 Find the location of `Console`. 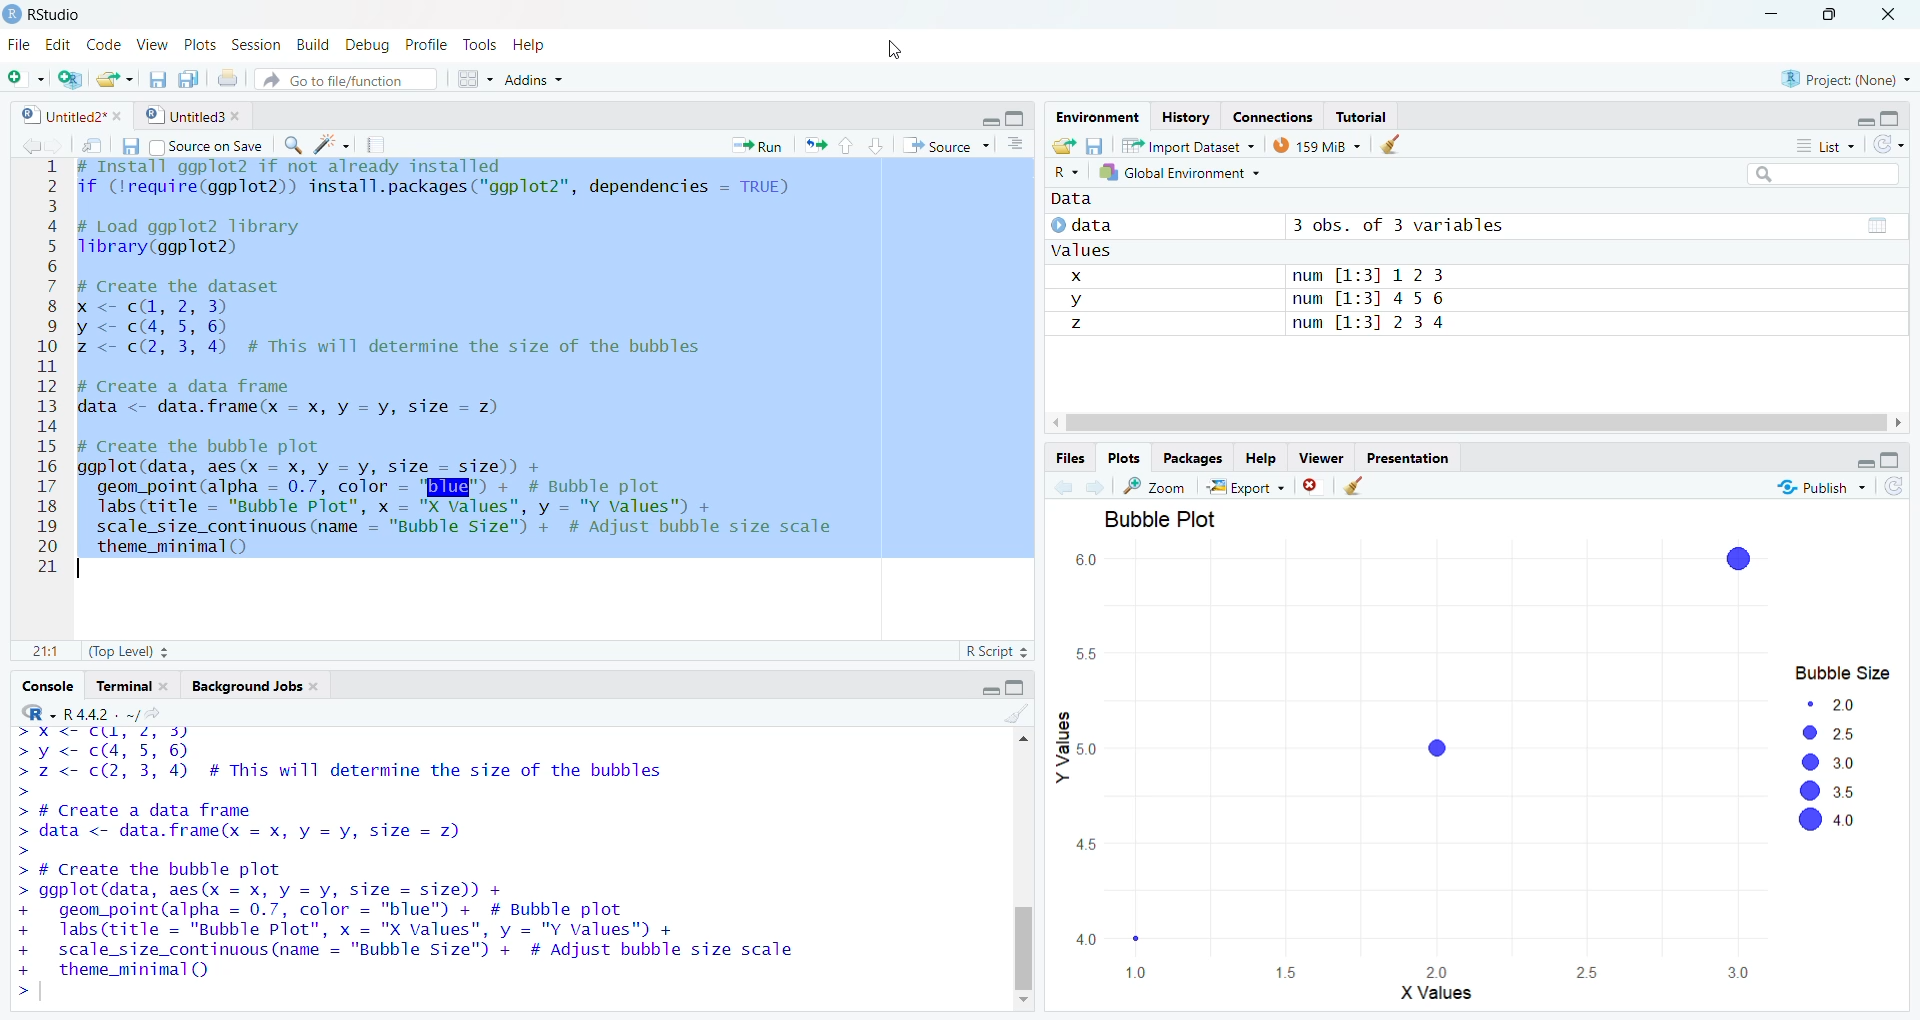

Console is located at coordinates (47, 685).